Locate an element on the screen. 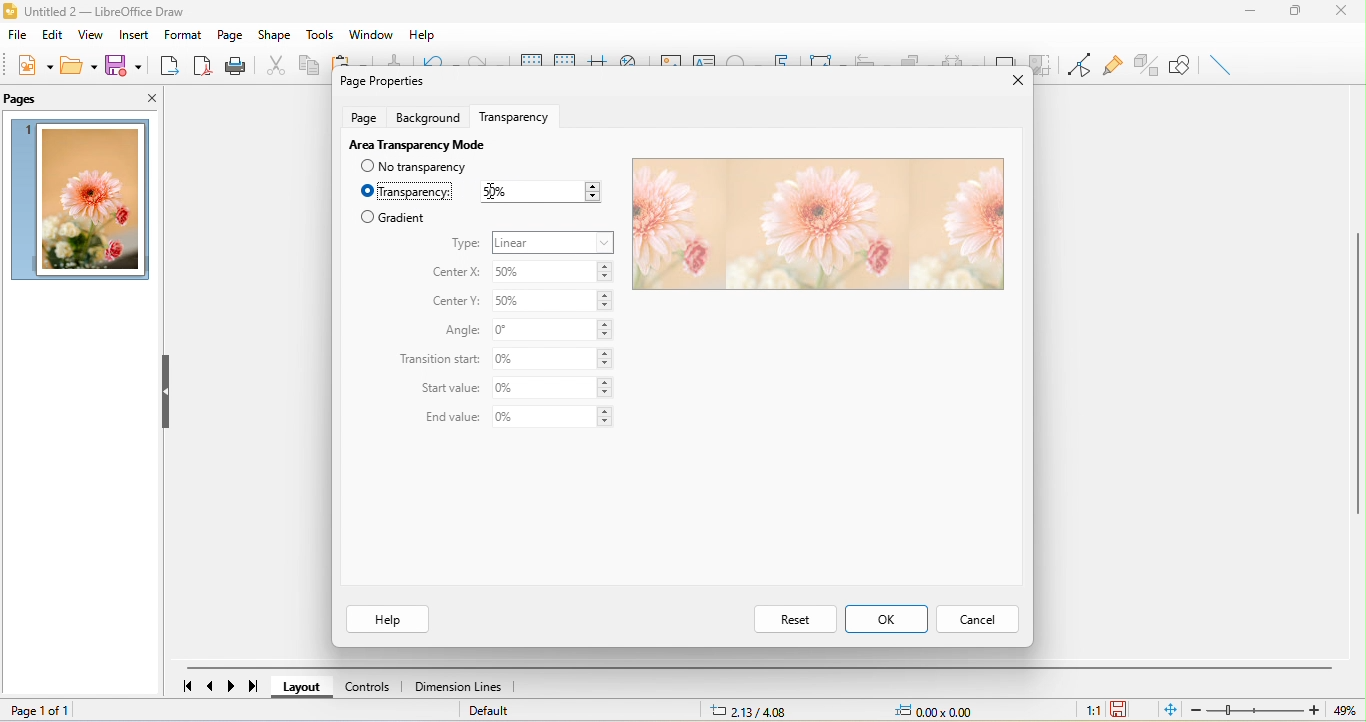 The height and width of the screenshot is (722, 1366). dimension lines is located at coordinates (463, 687).